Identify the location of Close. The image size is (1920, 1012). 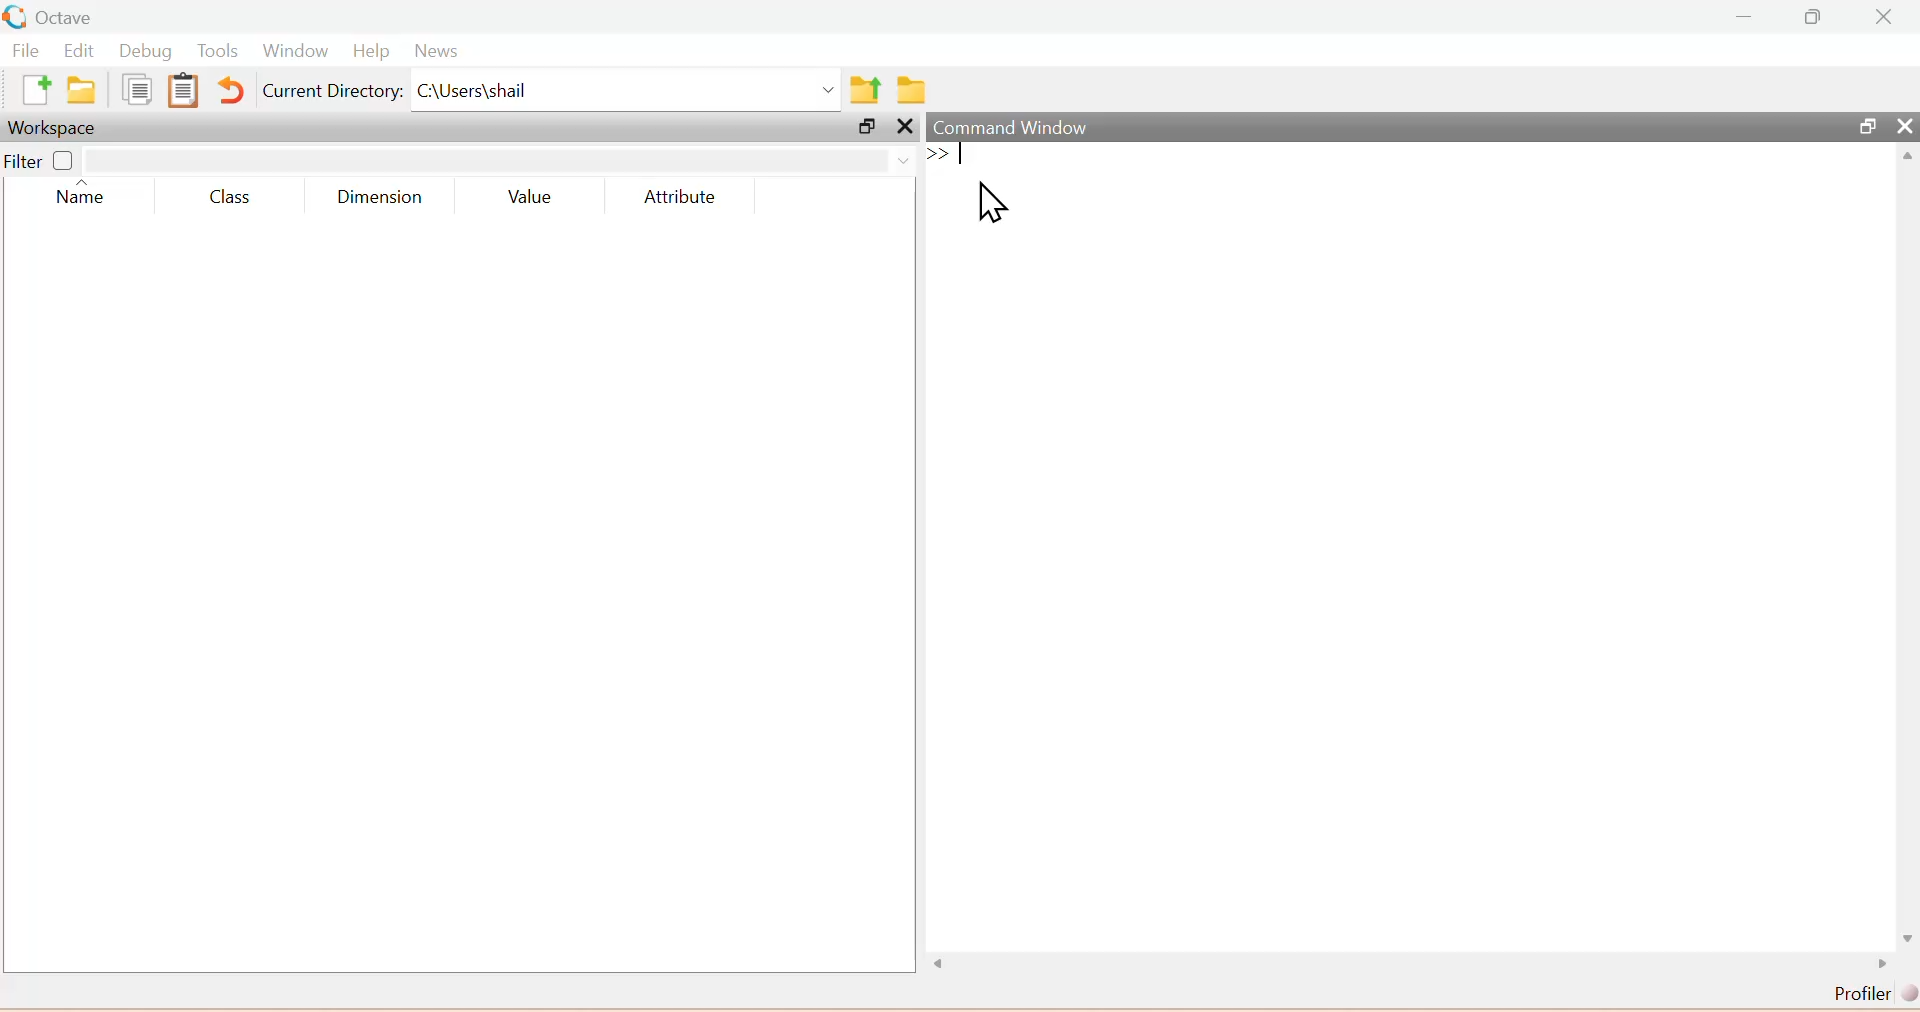
(1900, 127).